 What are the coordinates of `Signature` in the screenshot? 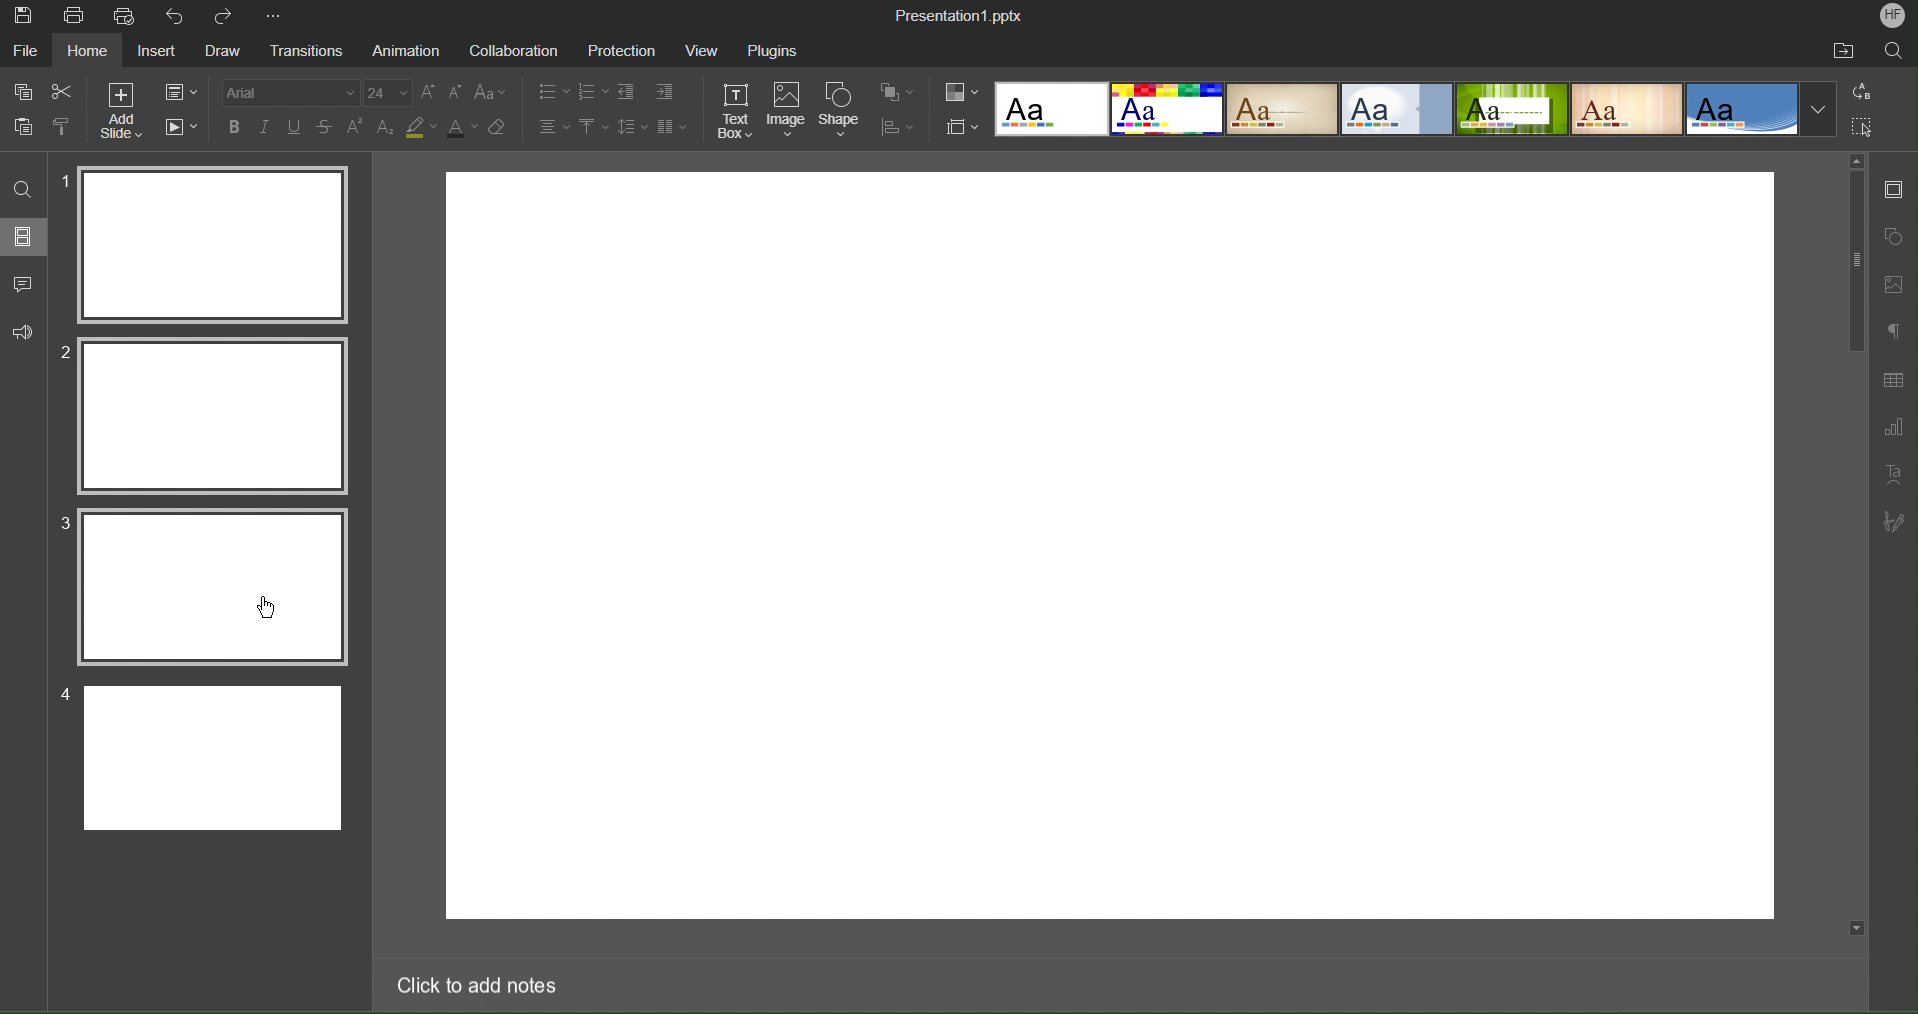 It's located at (1898, 521).